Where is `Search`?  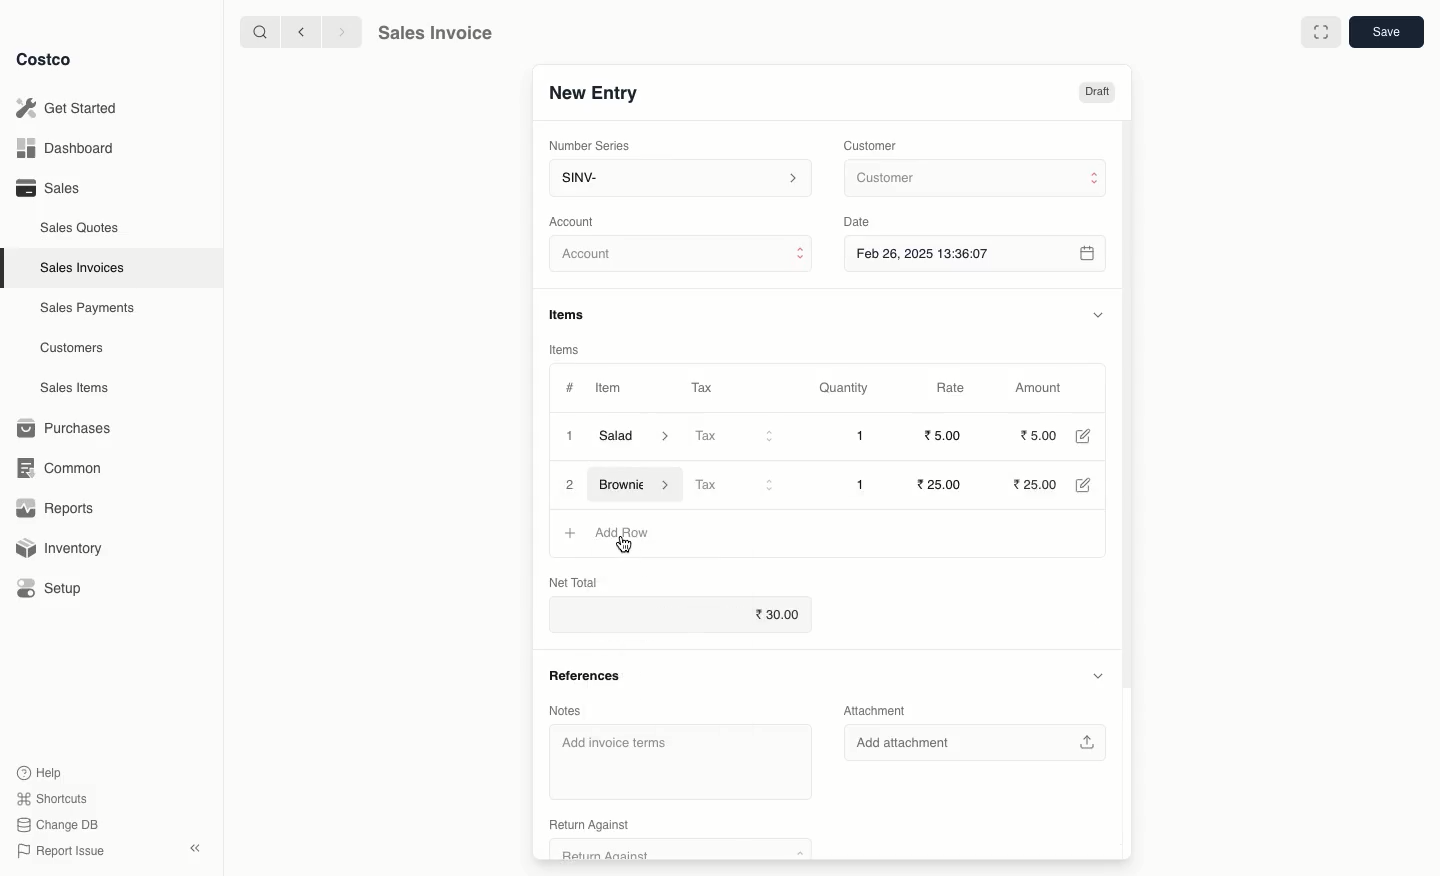 Search is located at coordinates (257, 31).